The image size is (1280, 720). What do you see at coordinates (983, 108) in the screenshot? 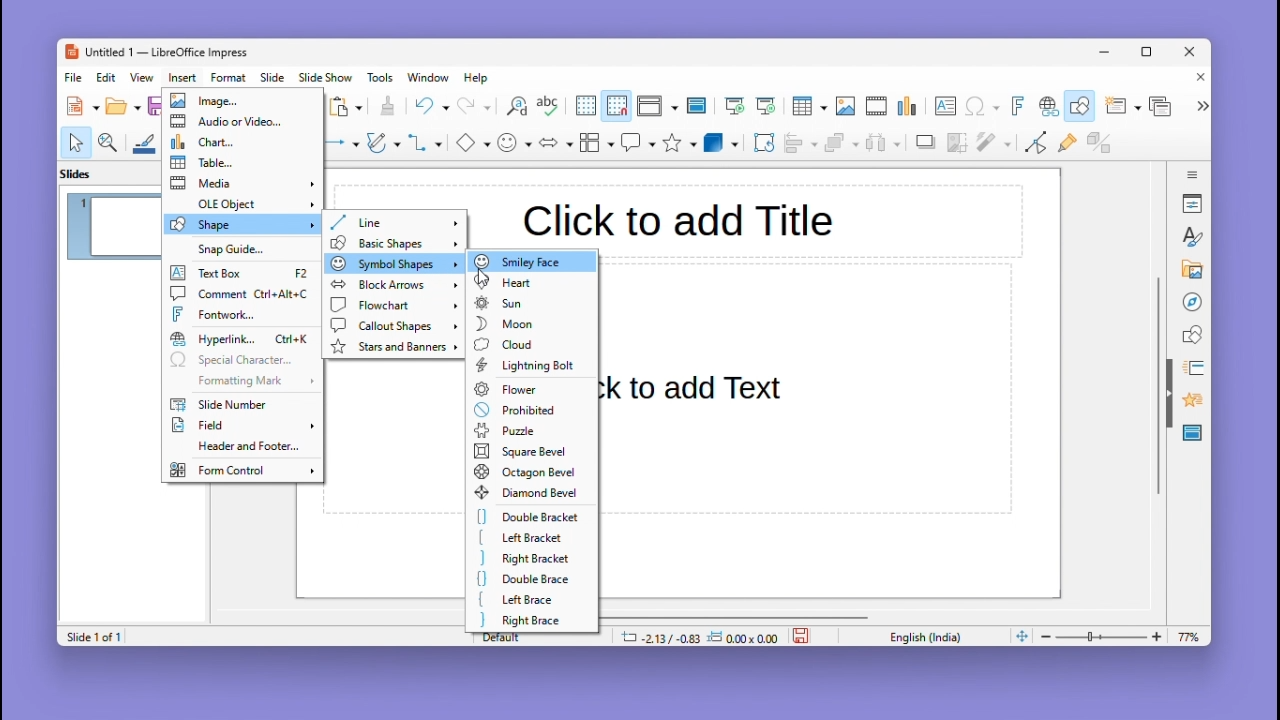
I see `Special character` at bounding box center [983, 108].